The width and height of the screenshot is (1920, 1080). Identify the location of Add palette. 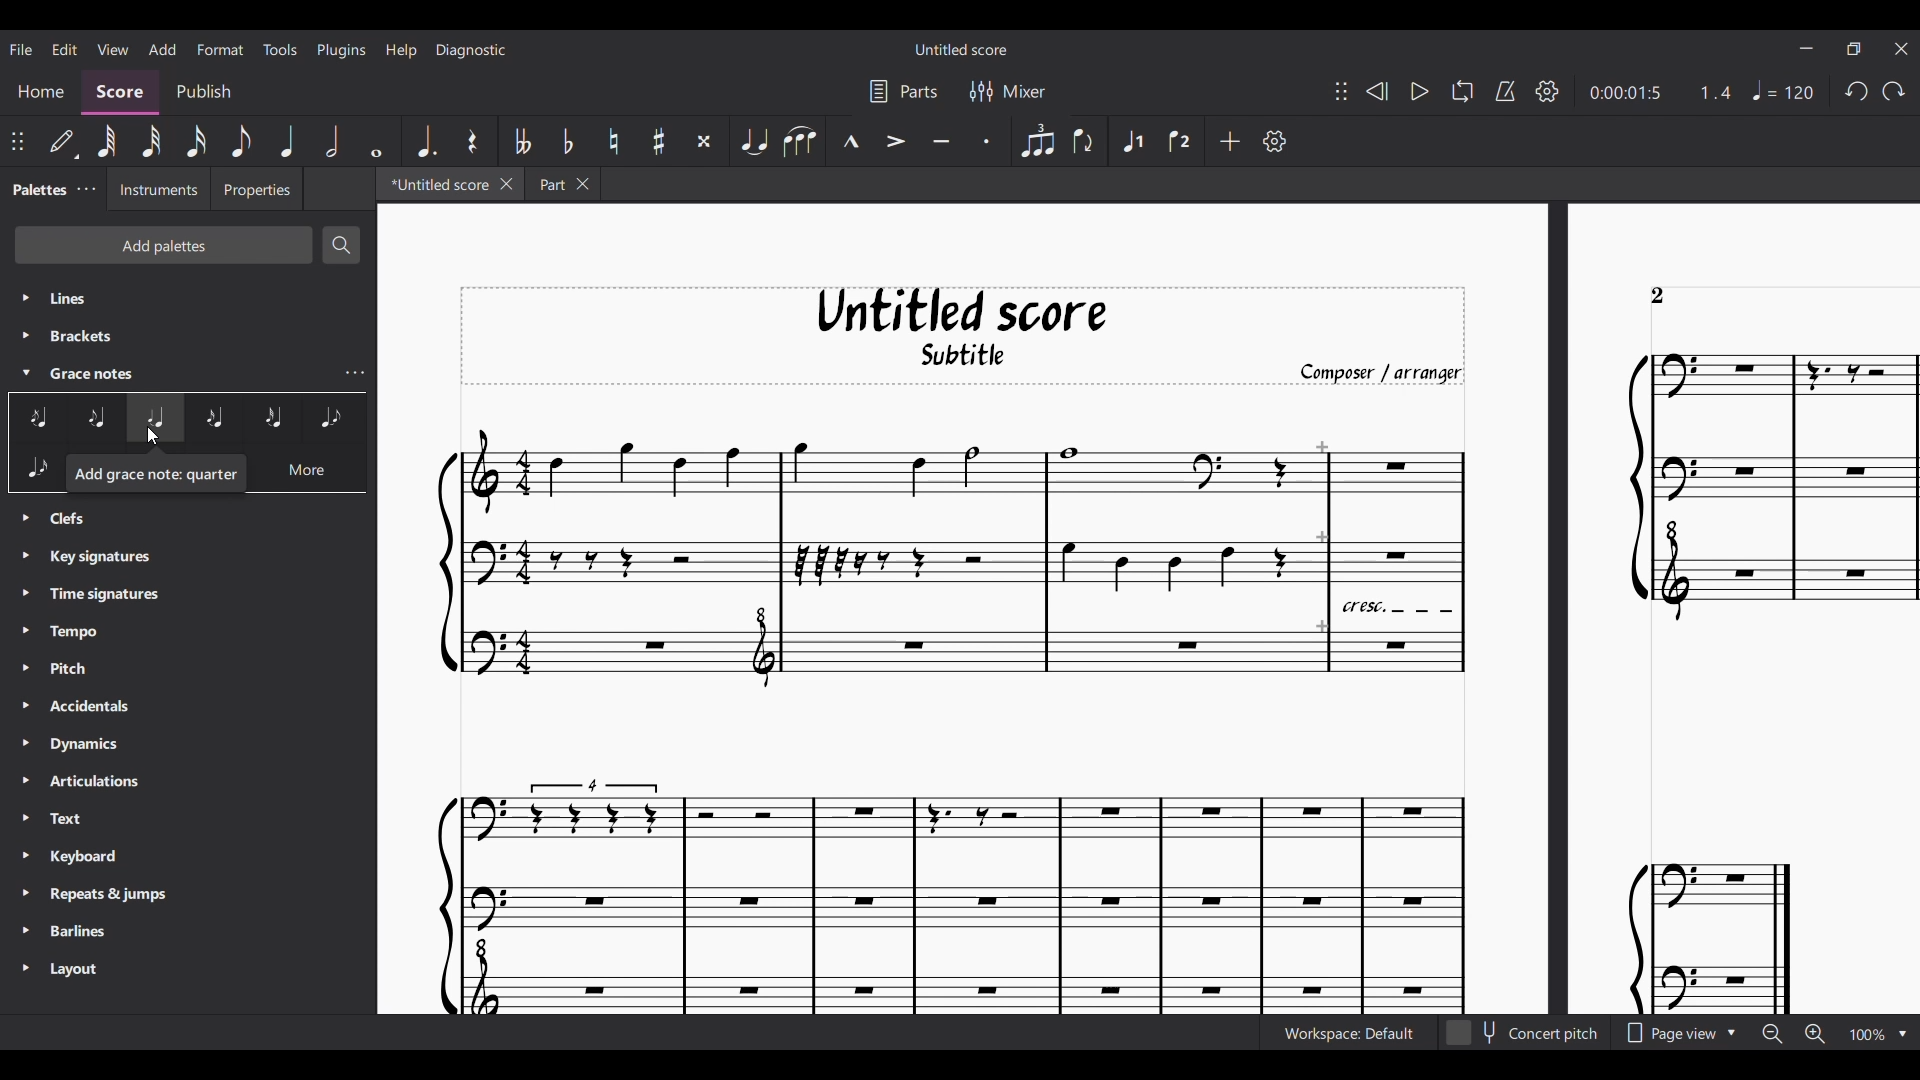
(163, 245).